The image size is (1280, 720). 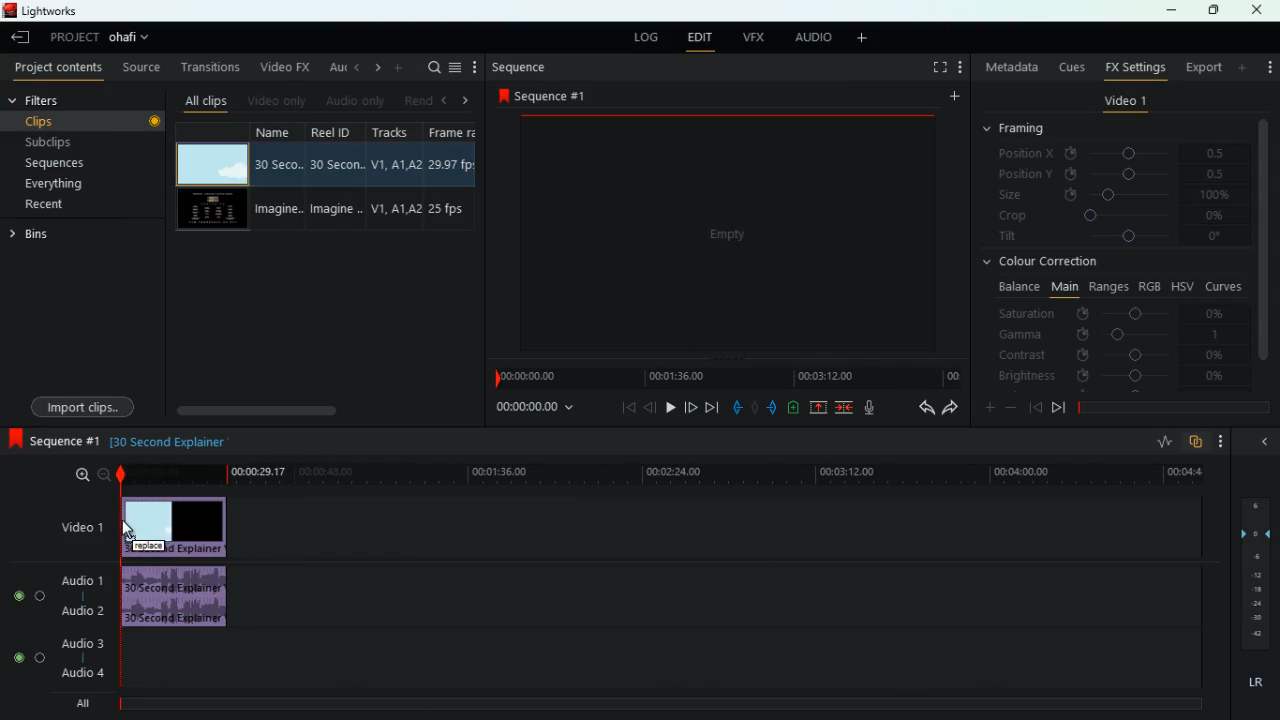 What do you see at coordinates (757, 410) in the screenshot?
I see `hold` at bounding box center [757, 410].